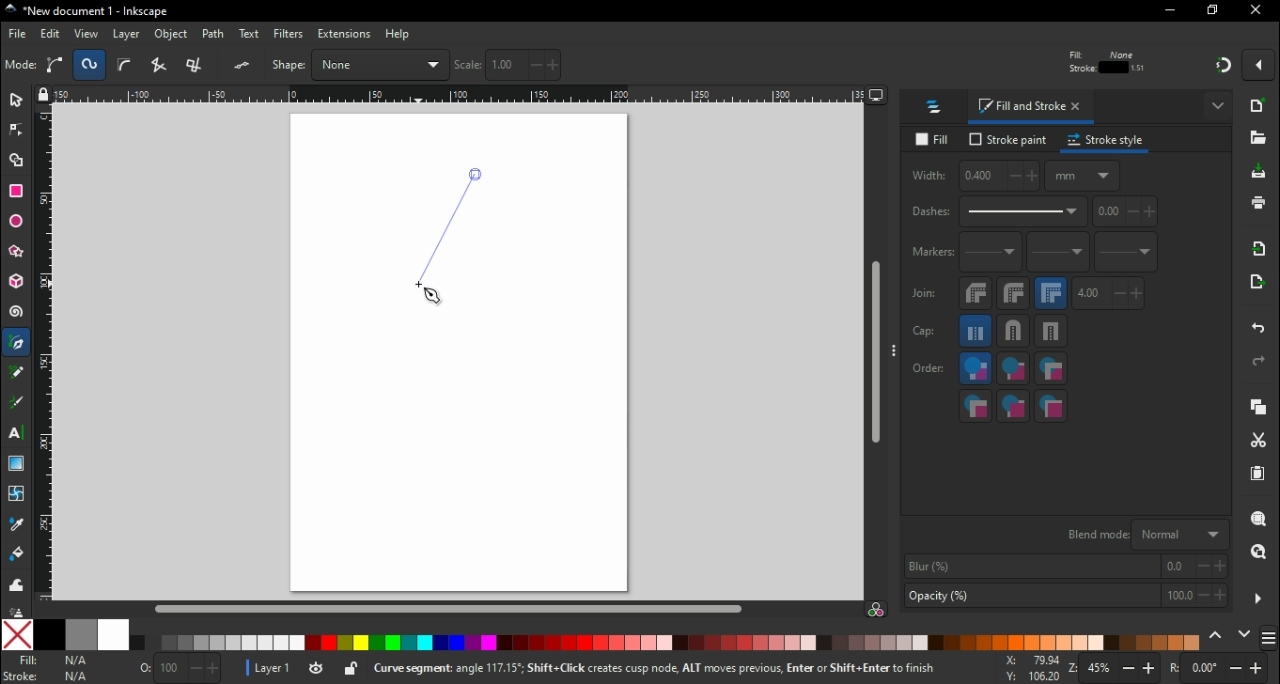 The image size is (1280, 684). What do you see at coordinates (1002, 214) in the screenshot?
I see `dashes` at bounding box center [1002, 214].